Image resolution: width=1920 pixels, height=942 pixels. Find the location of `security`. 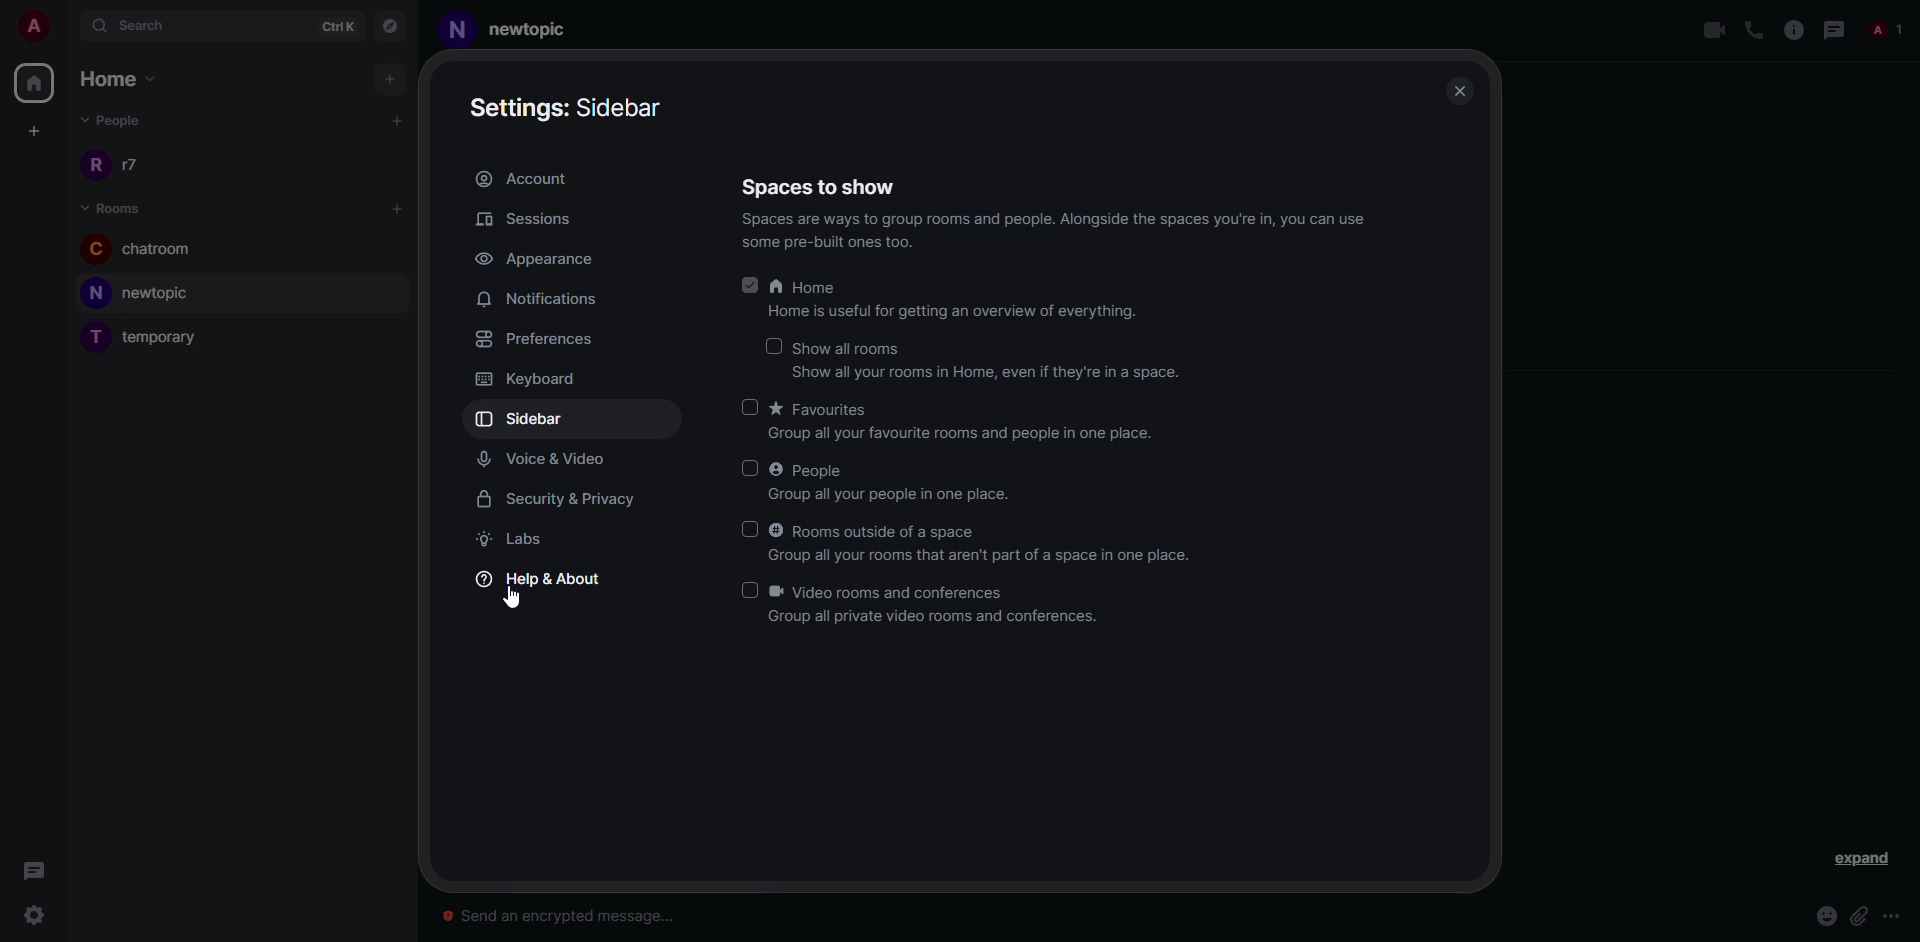

security is located at coordinates (560, 500).